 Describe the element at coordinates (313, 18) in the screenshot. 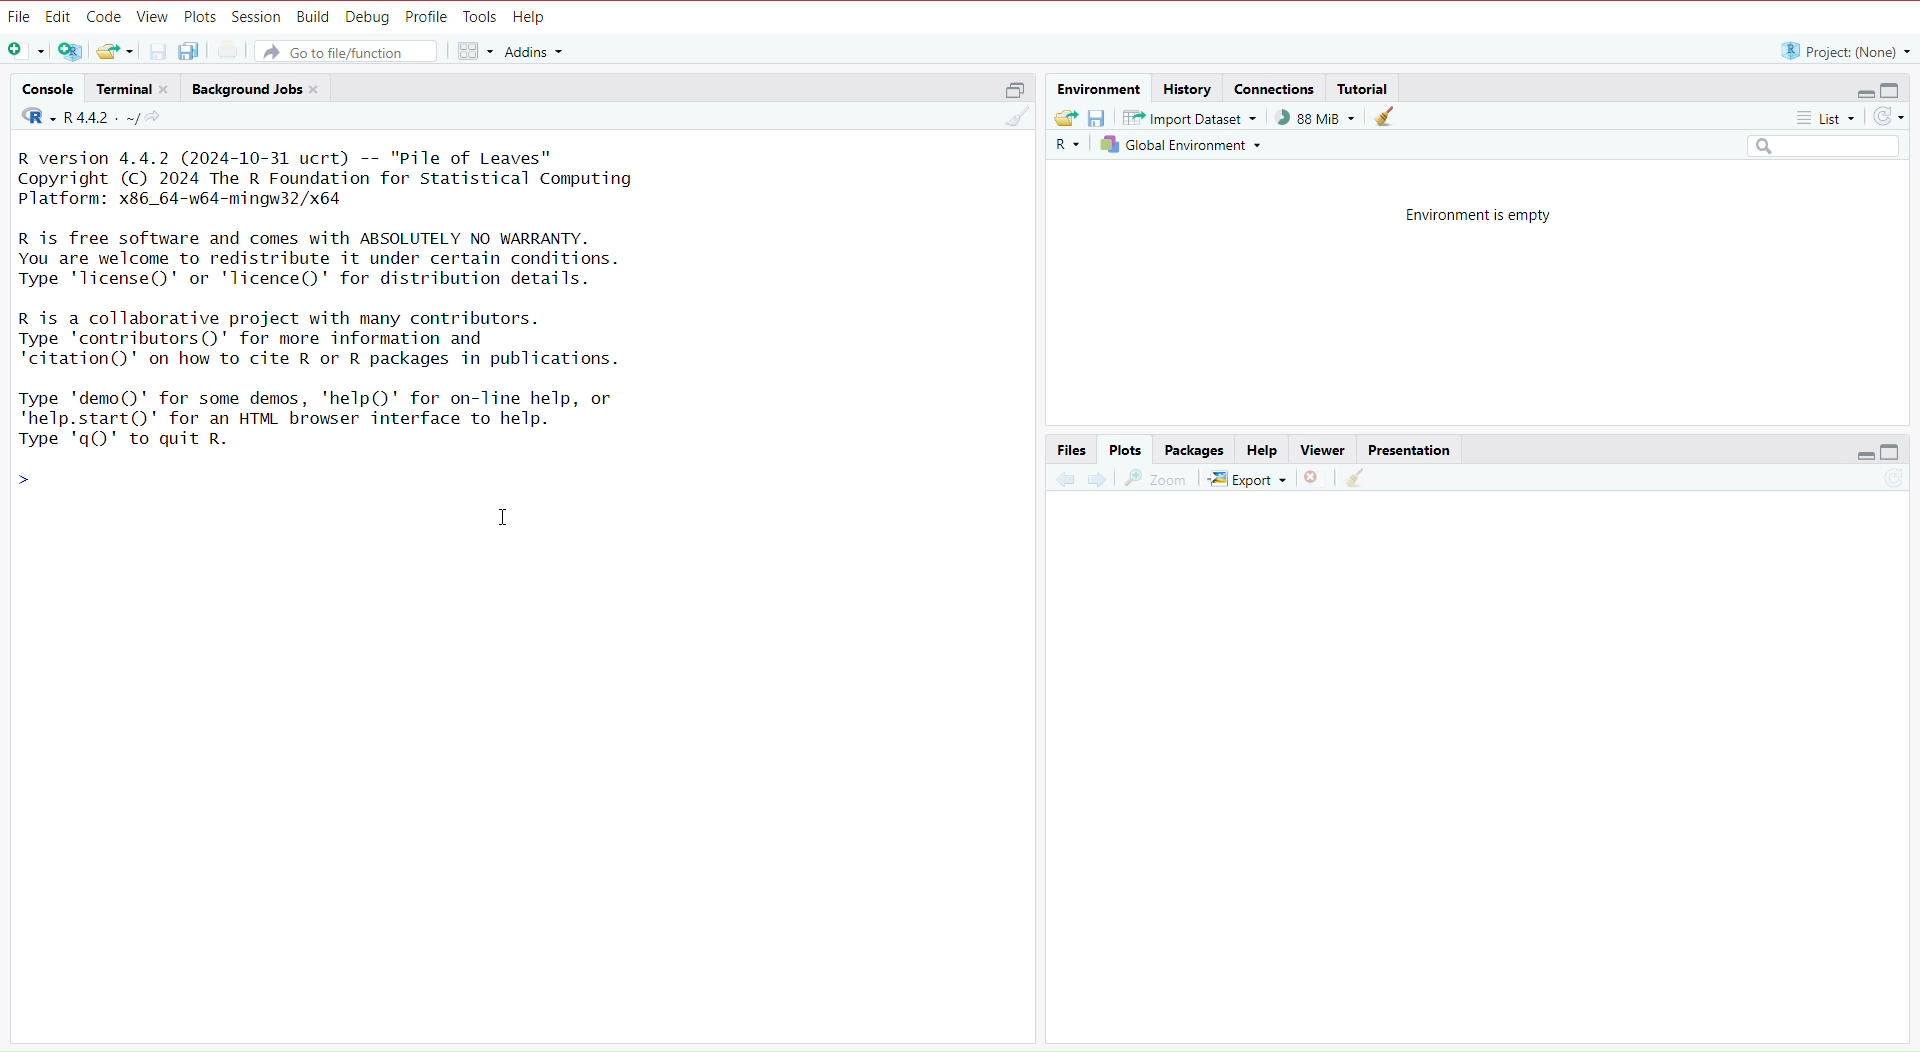

I see `build` at that location.